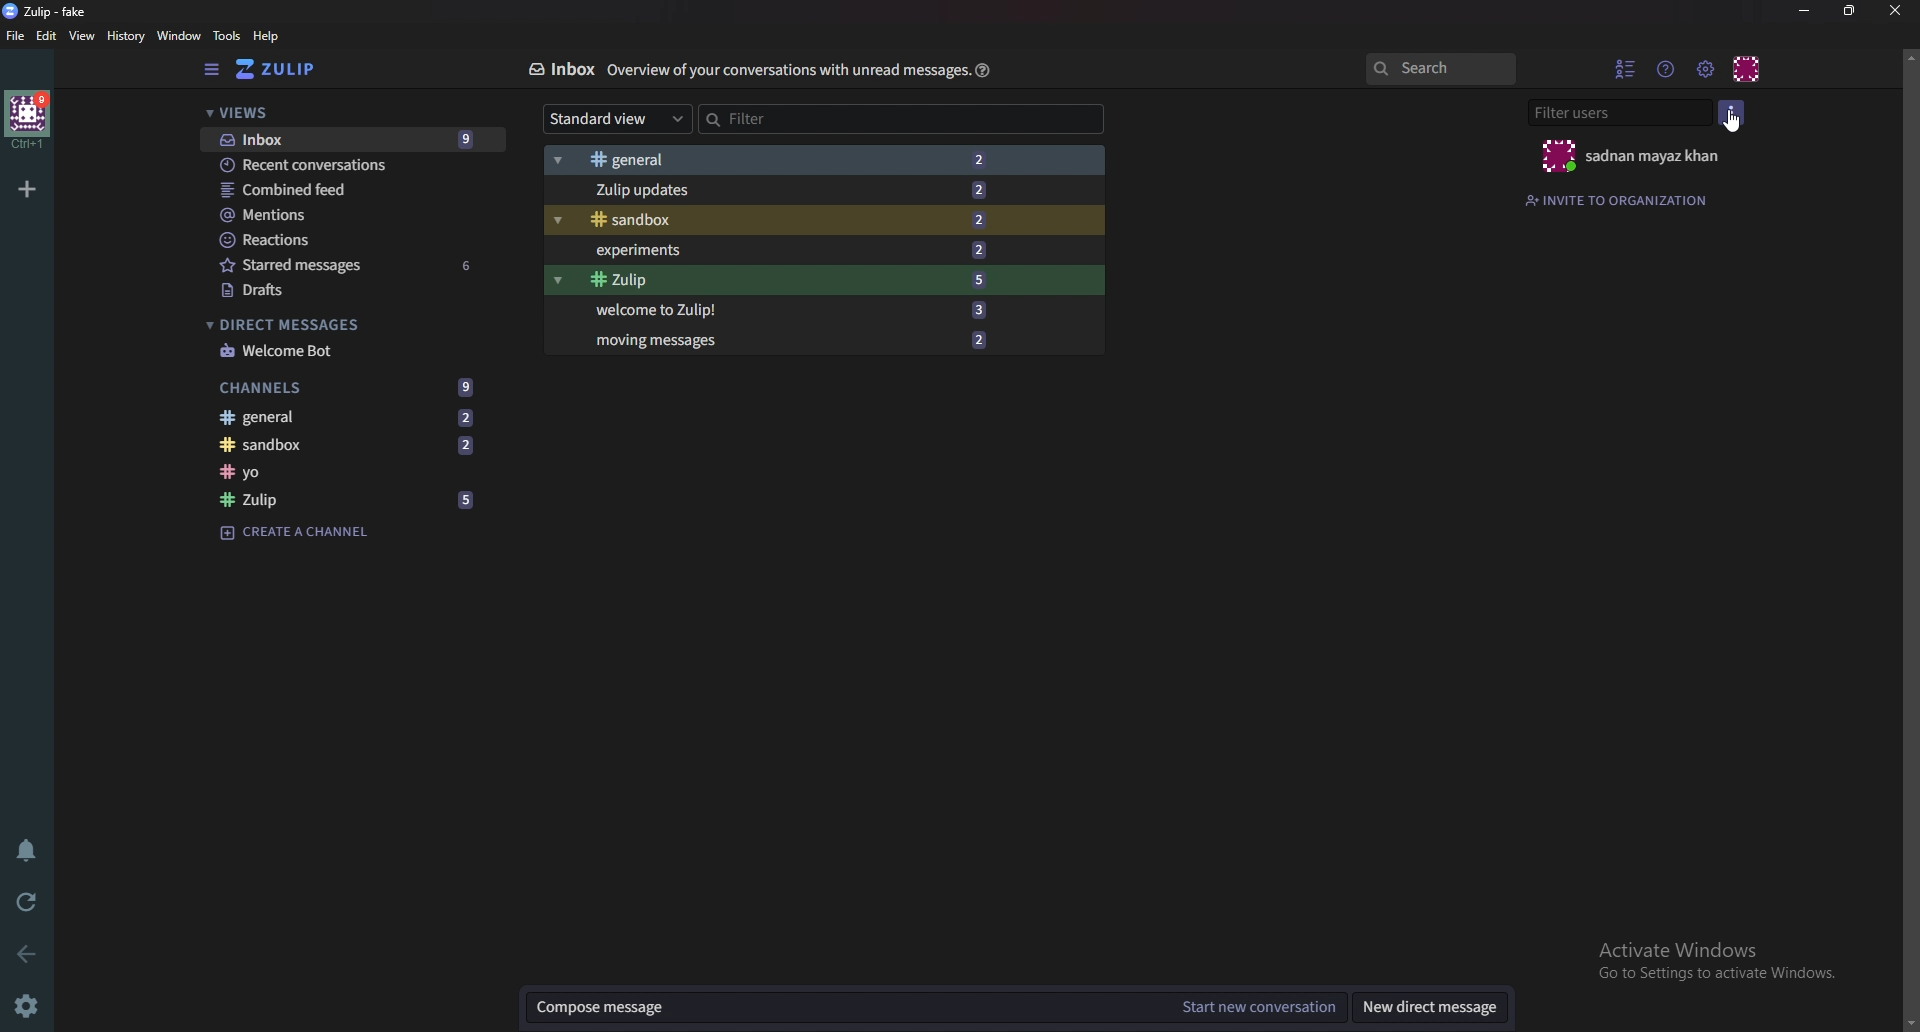  Describe the element at coordinates (352, 265) in the screenshot. I see `Starred messages` at that location.